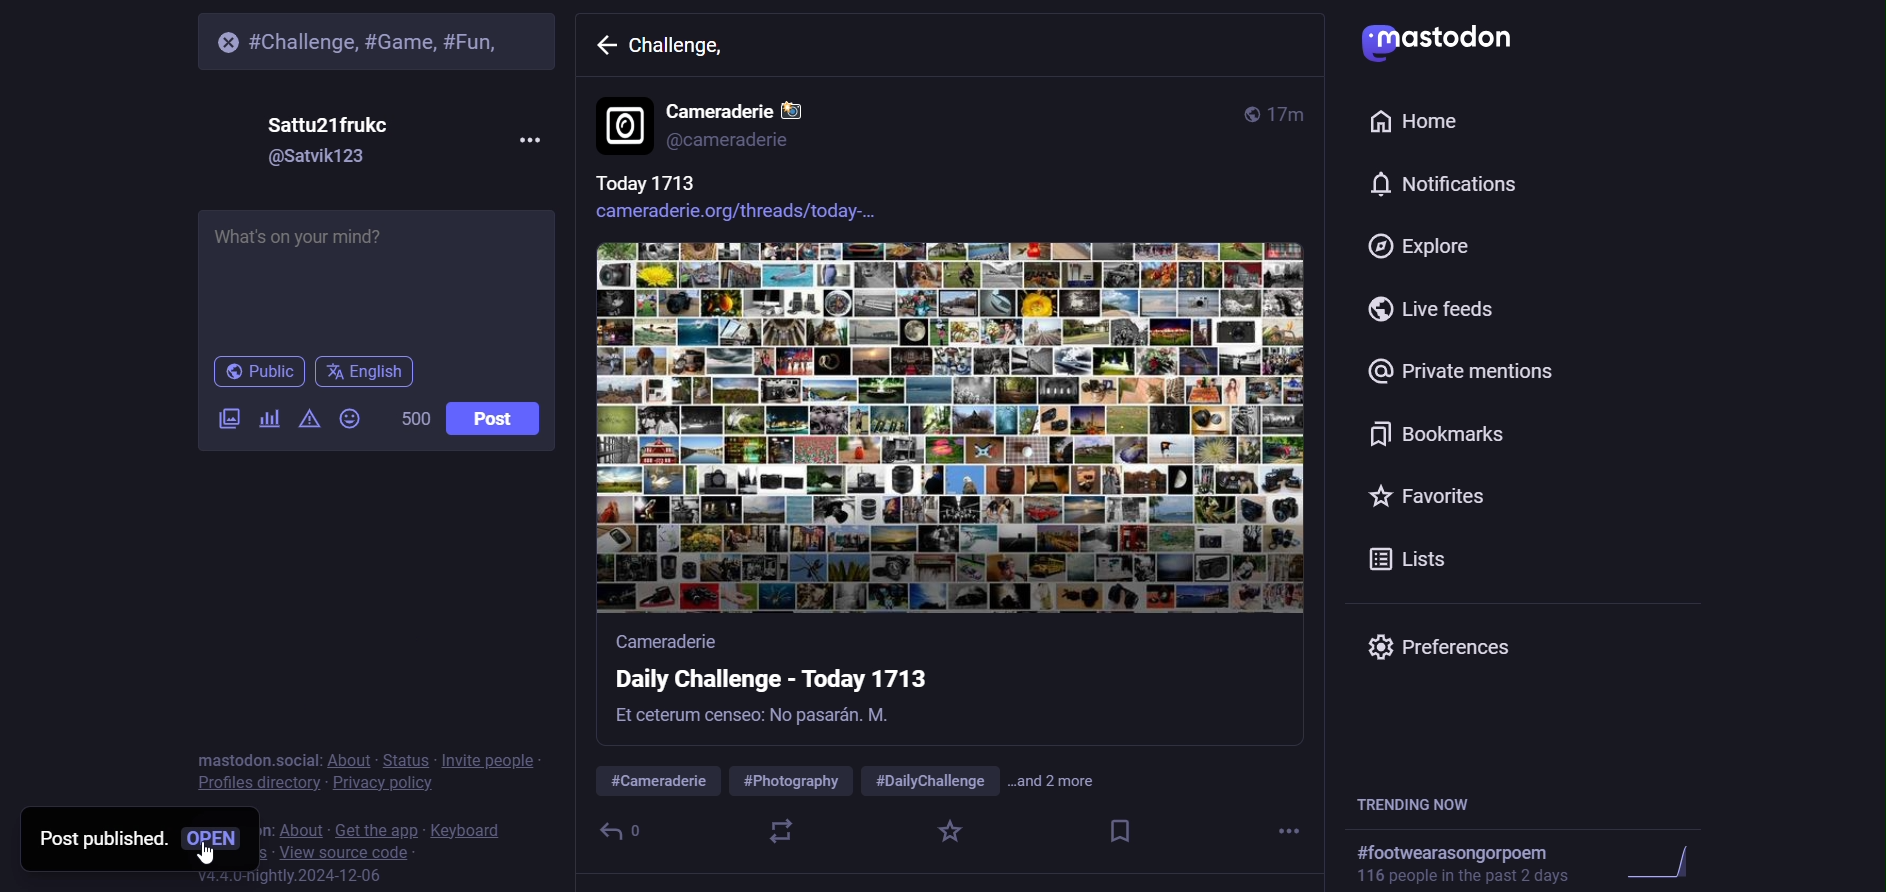 The image size is (1886, 892). Describe the element at coordinates (1120, 833) in the screenshot. I see `bookmark` at that location.